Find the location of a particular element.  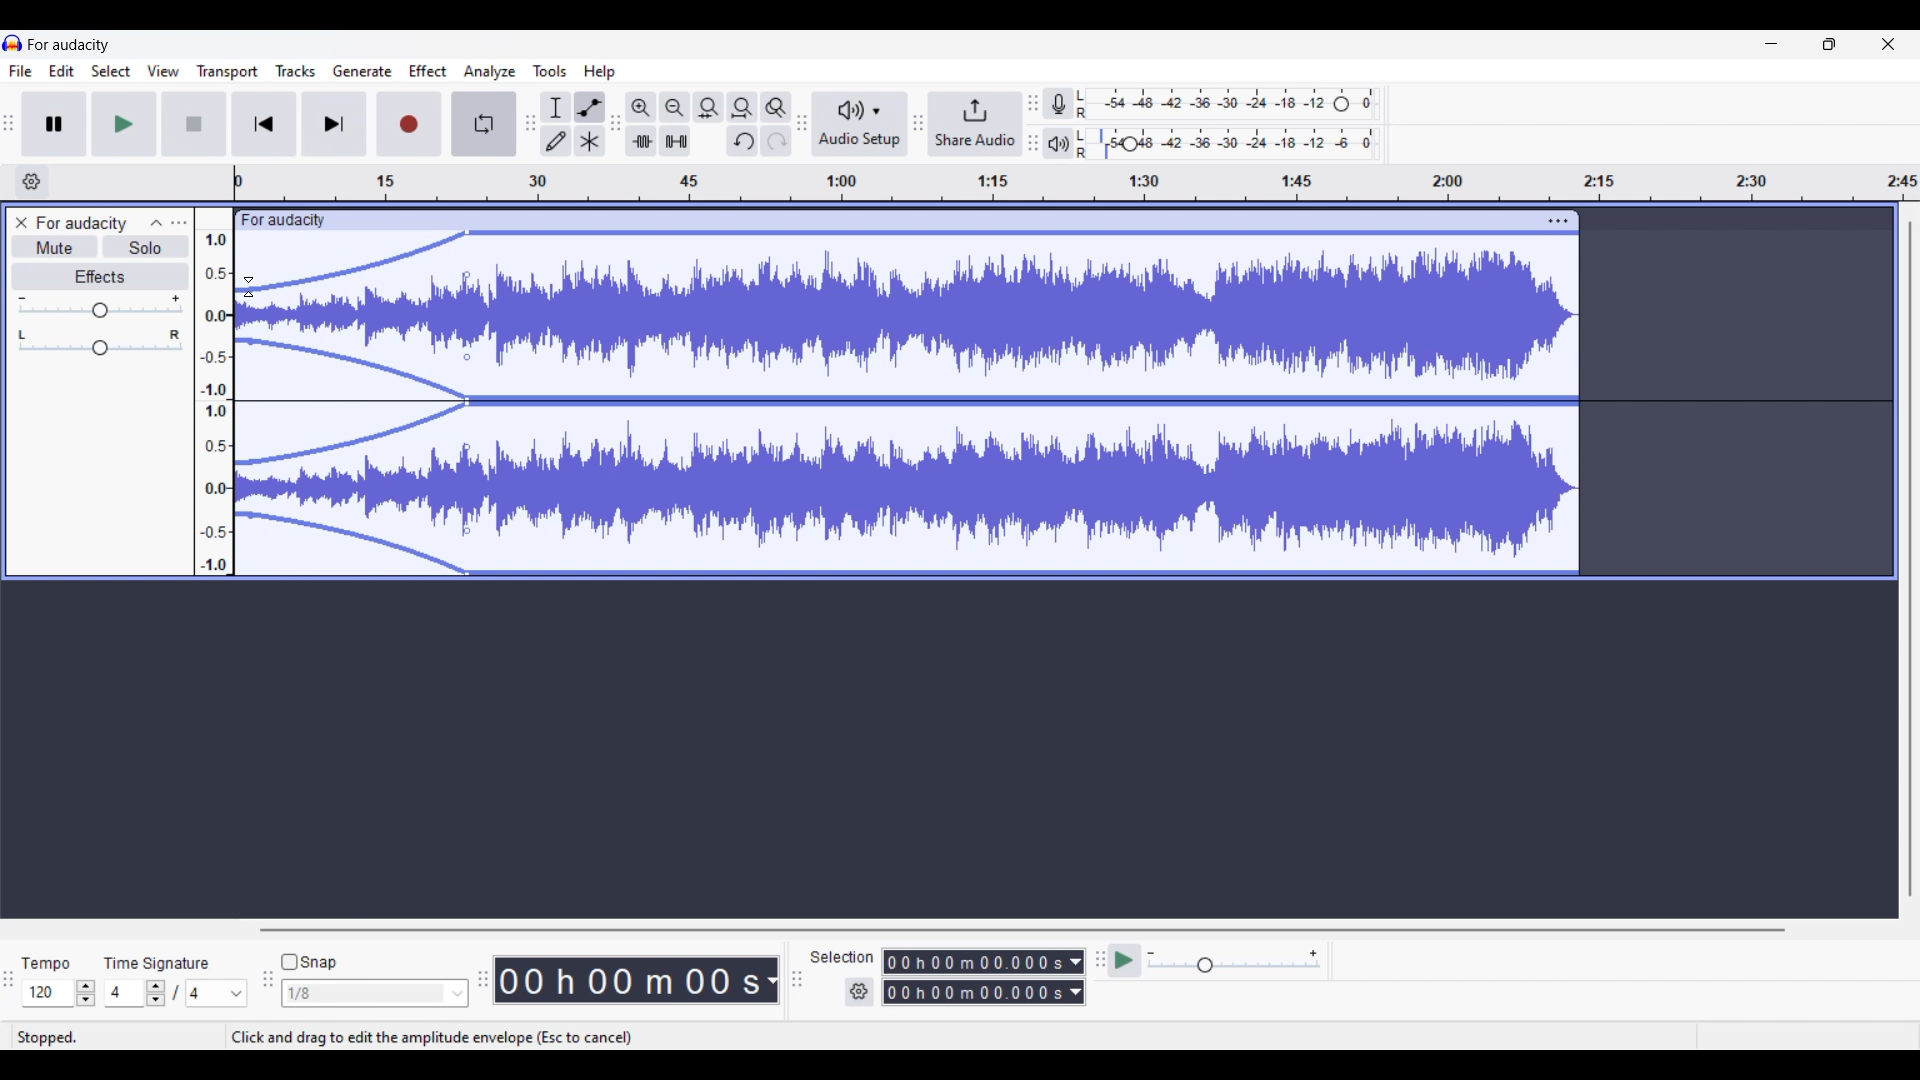

Current duration is located at coordinates (627, 980).